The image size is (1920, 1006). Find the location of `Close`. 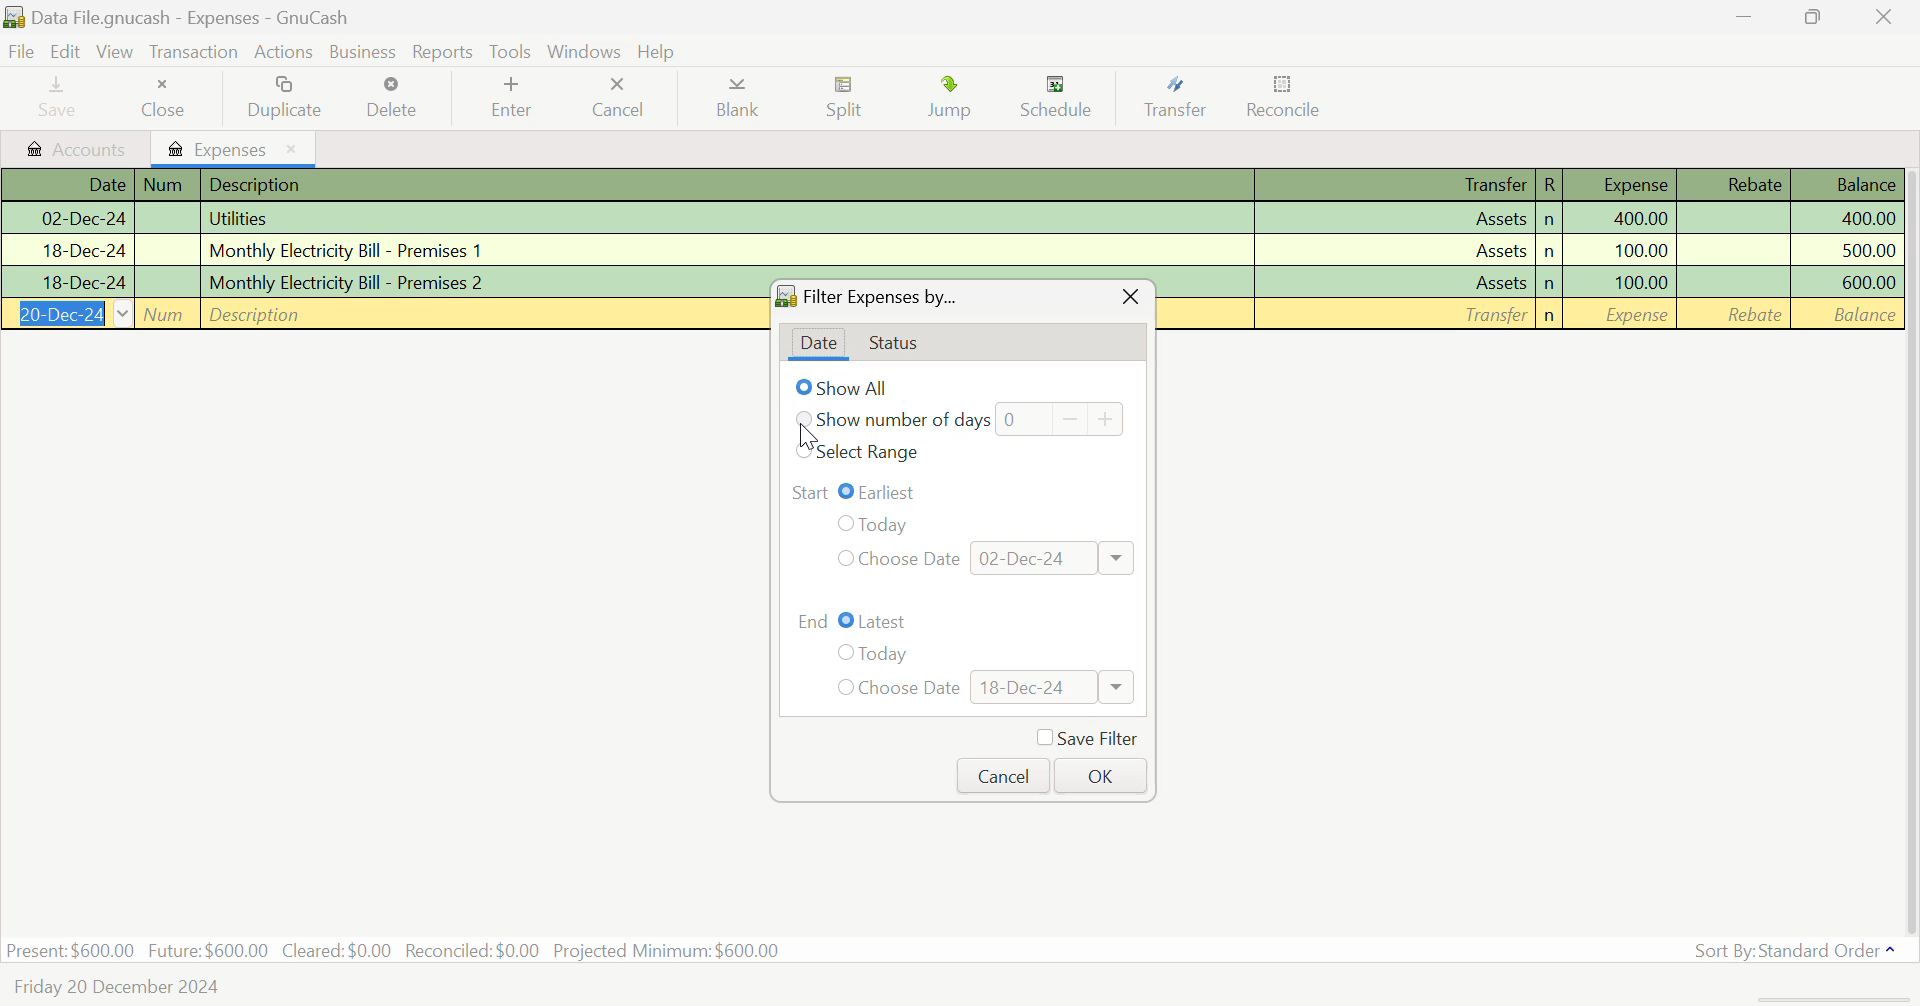

Close is located at coordinates (1129, 298).